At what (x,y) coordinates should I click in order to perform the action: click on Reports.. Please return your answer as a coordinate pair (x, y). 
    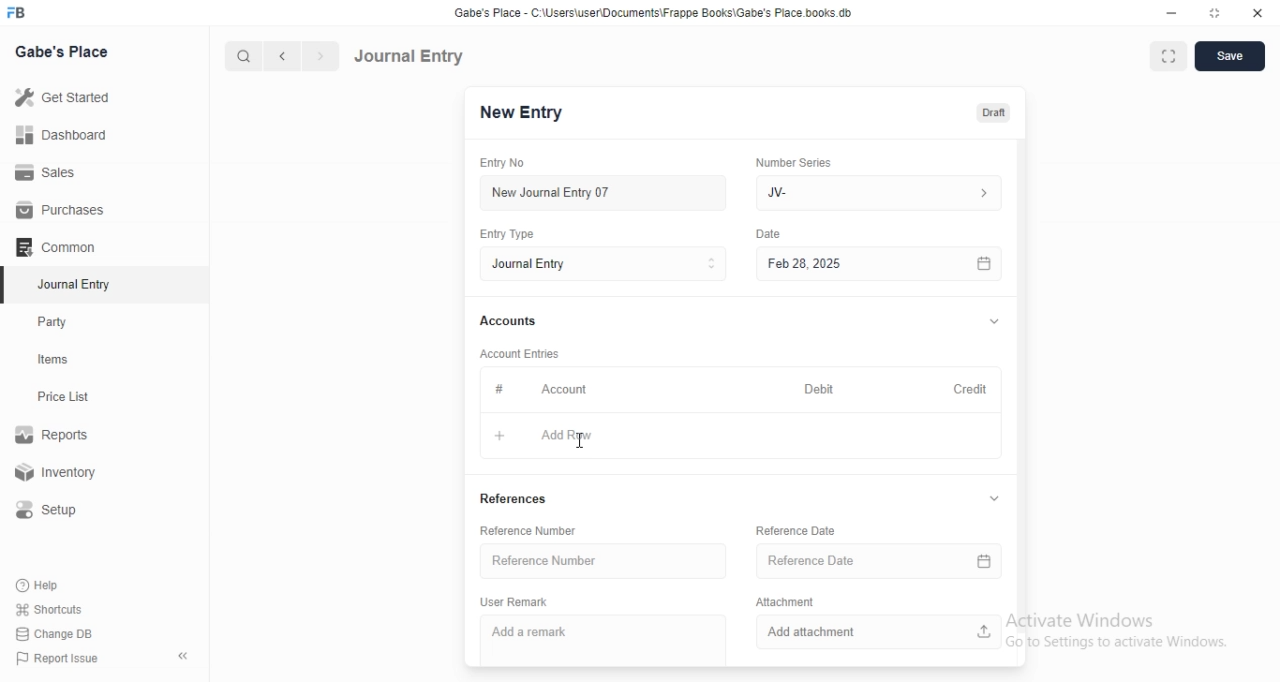
    Looking at the image, I should click on (55, 438).